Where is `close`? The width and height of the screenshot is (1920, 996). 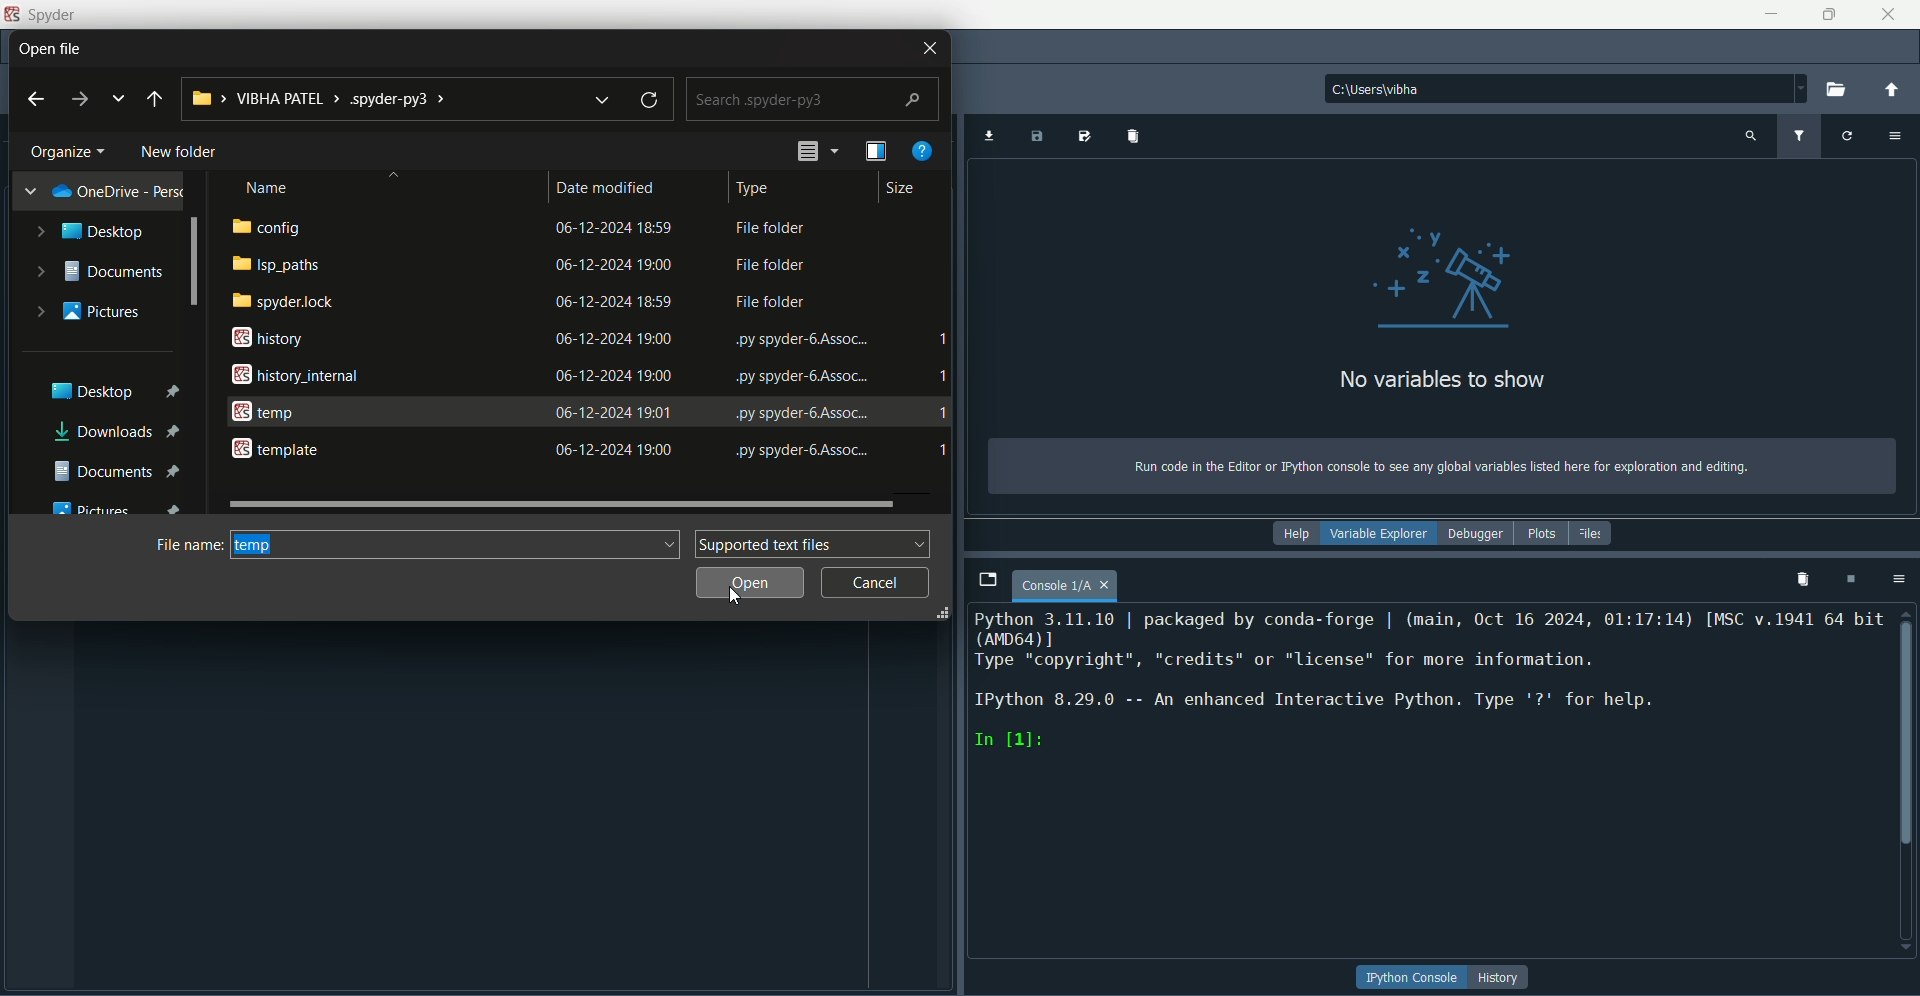
close is located at coordinates (1888, 14).